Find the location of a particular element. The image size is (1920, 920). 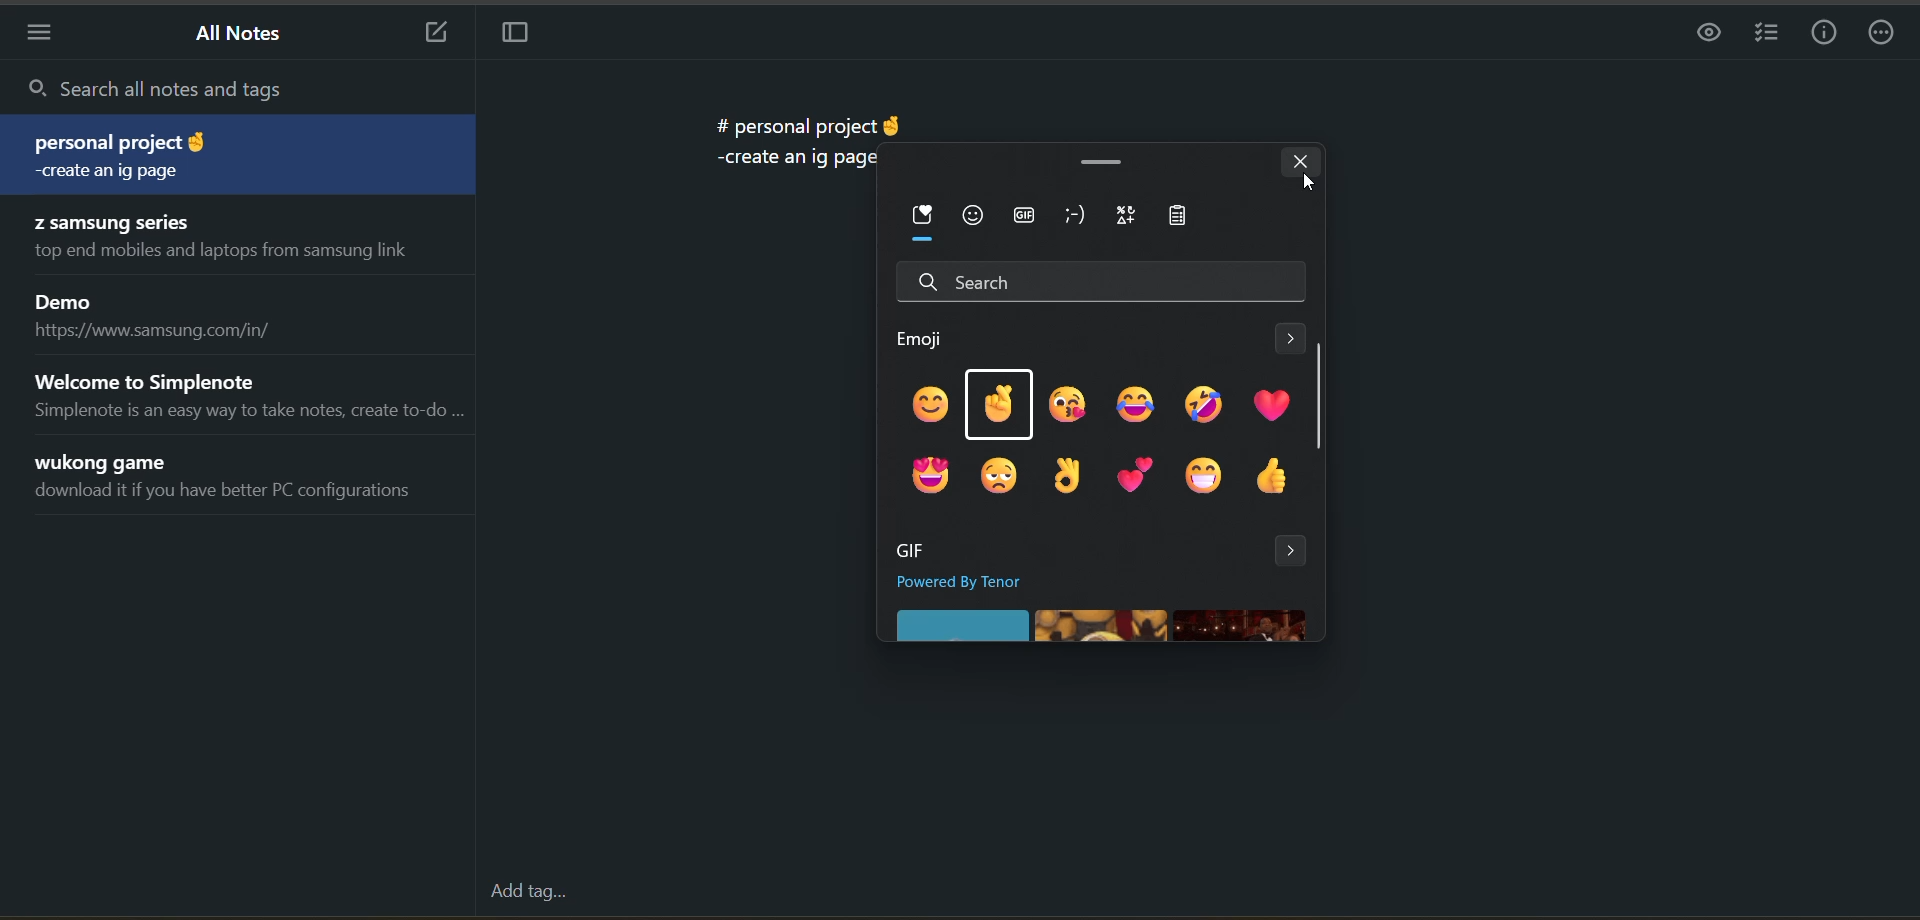

powered by tenor is located at coordinates (979, 582).